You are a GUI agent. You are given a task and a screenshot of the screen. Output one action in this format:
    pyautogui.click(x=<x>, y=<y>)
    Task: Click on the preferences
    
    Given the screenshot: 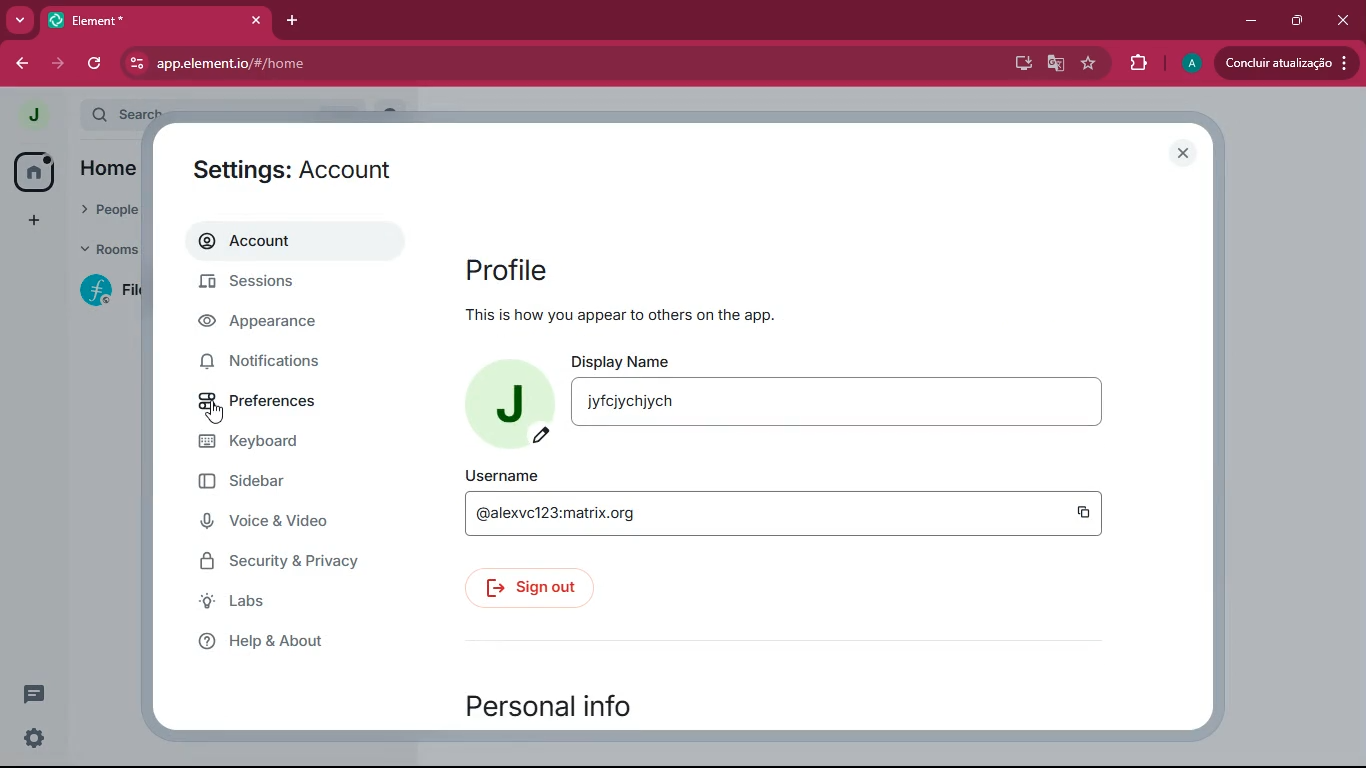 What is the action you would take?
    pyautogui.click(x=270, y=400)
    